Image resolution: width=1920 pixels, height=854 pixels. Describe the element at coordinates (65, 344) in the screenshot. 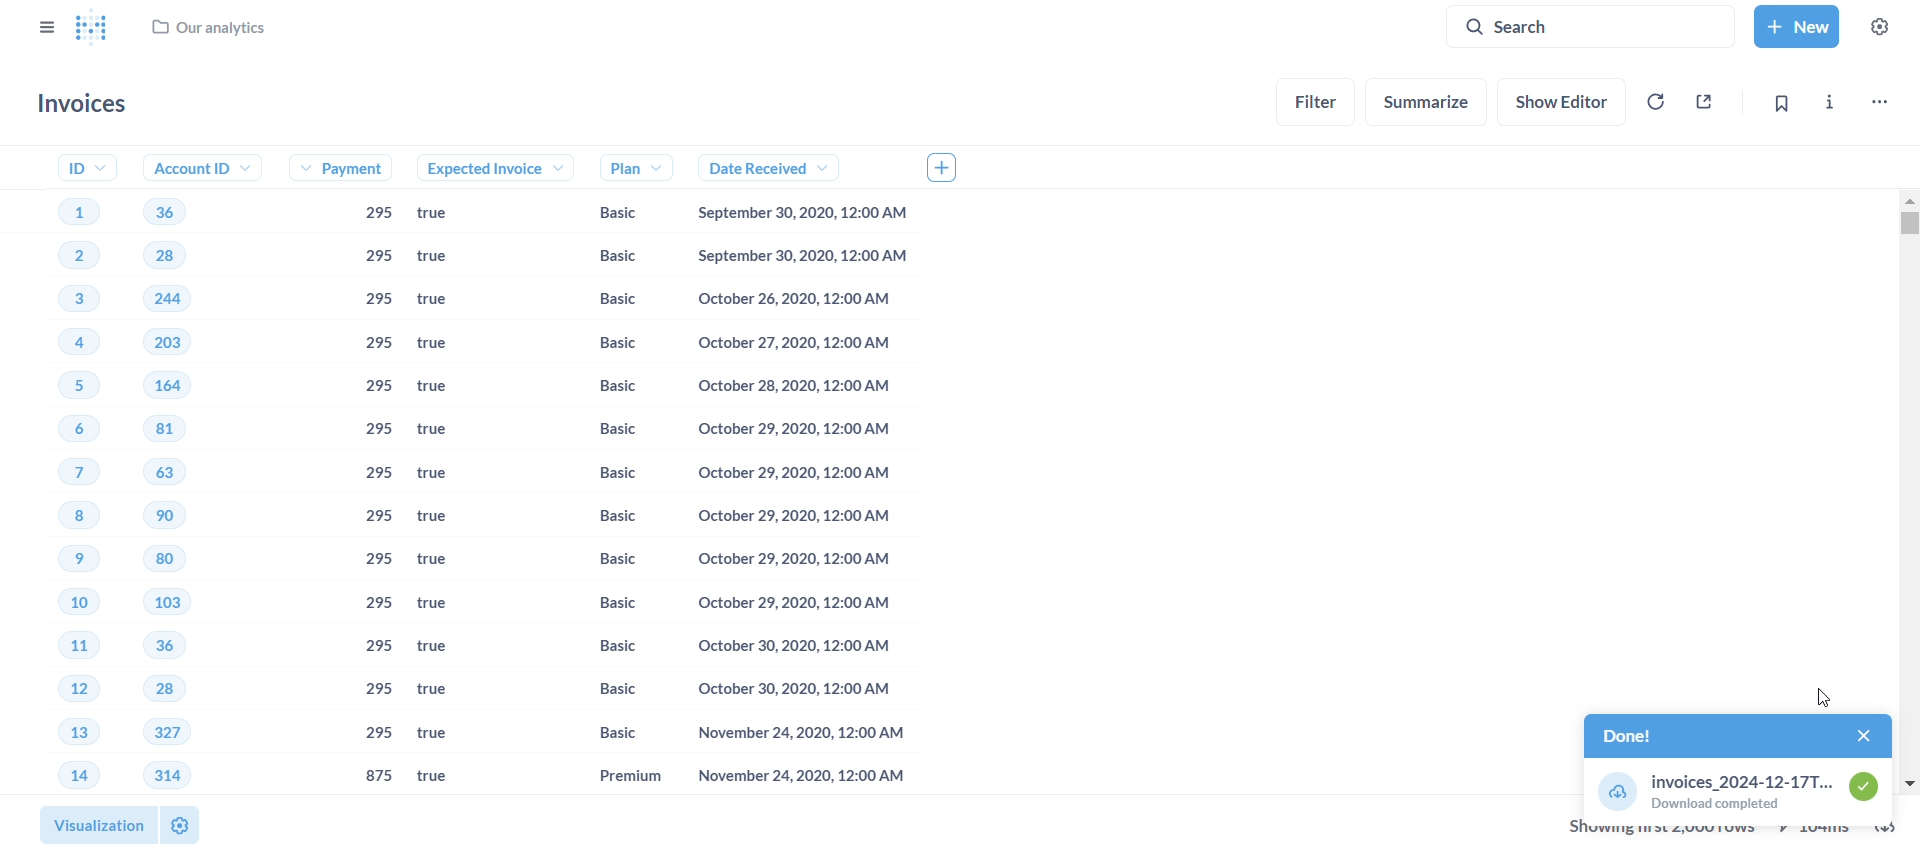

I see `4` at that location.